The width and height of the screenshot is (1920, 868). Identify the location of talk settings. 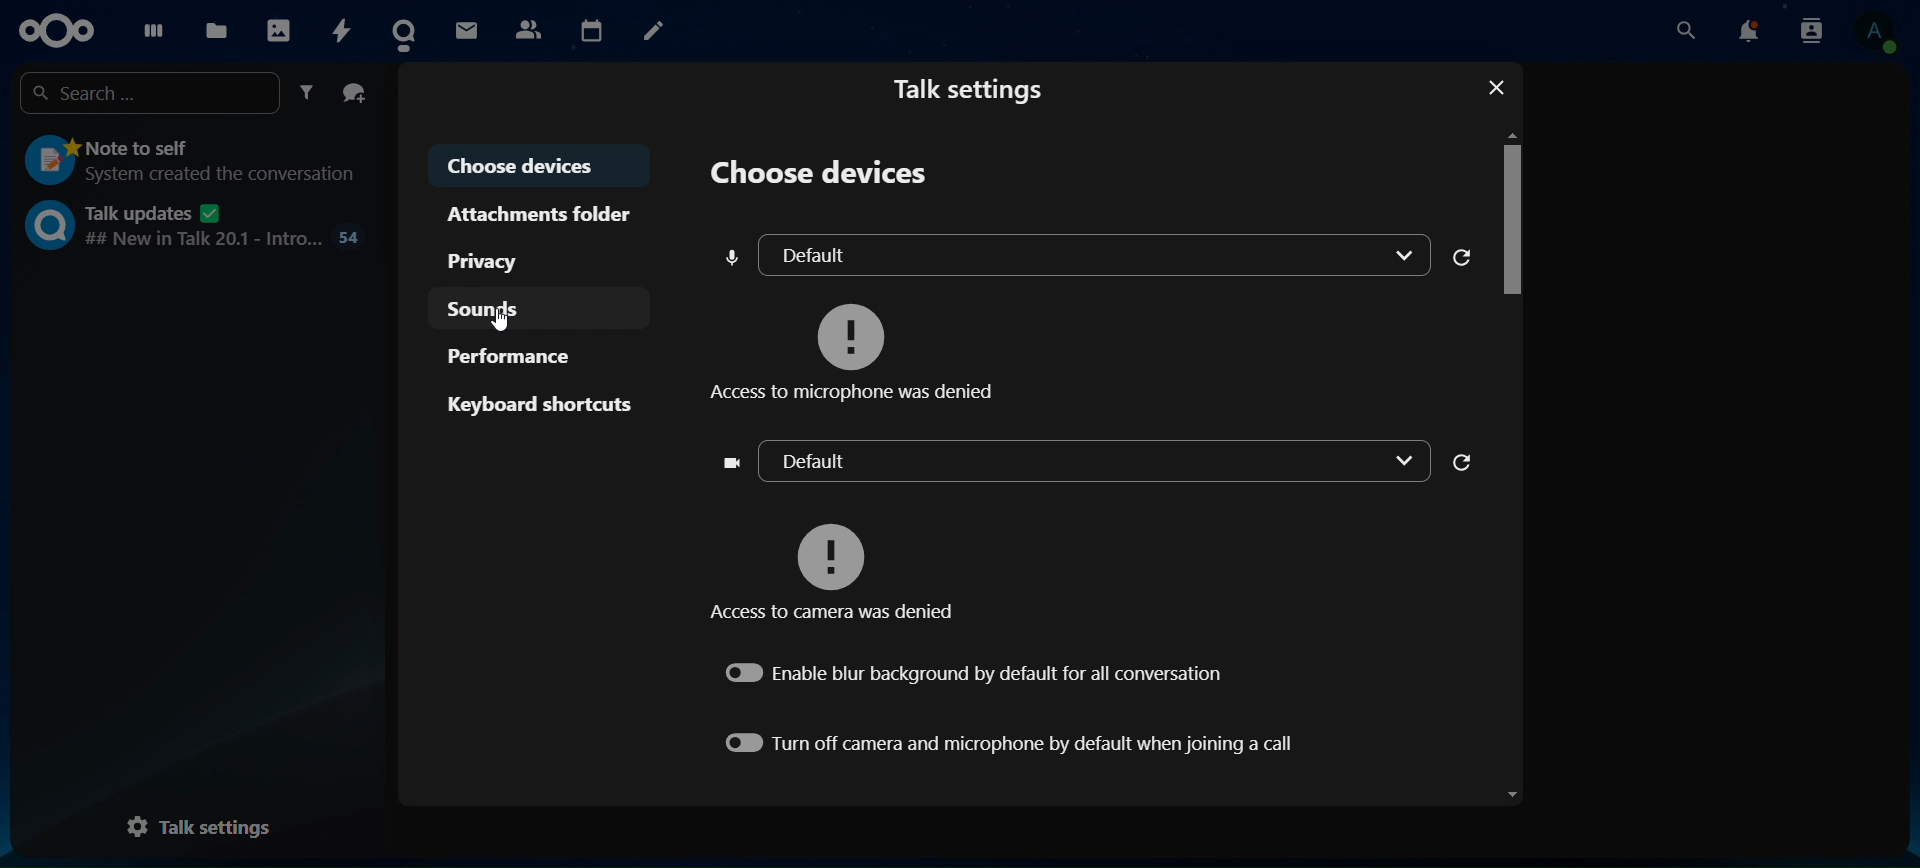
(199, 823).